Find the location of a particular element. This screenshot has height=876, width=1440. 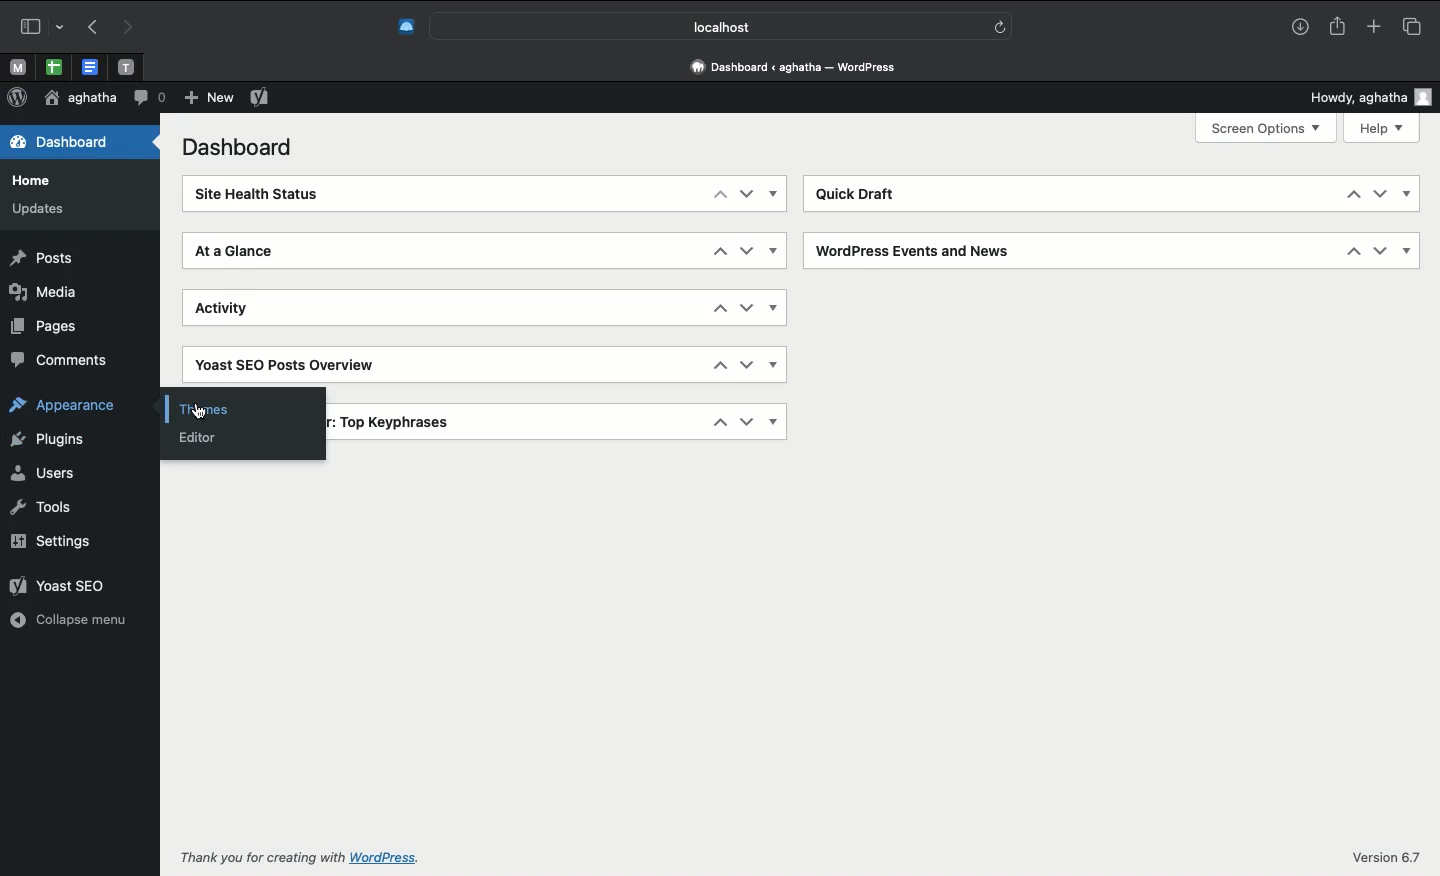

Home is located at coordinates (35, 180).